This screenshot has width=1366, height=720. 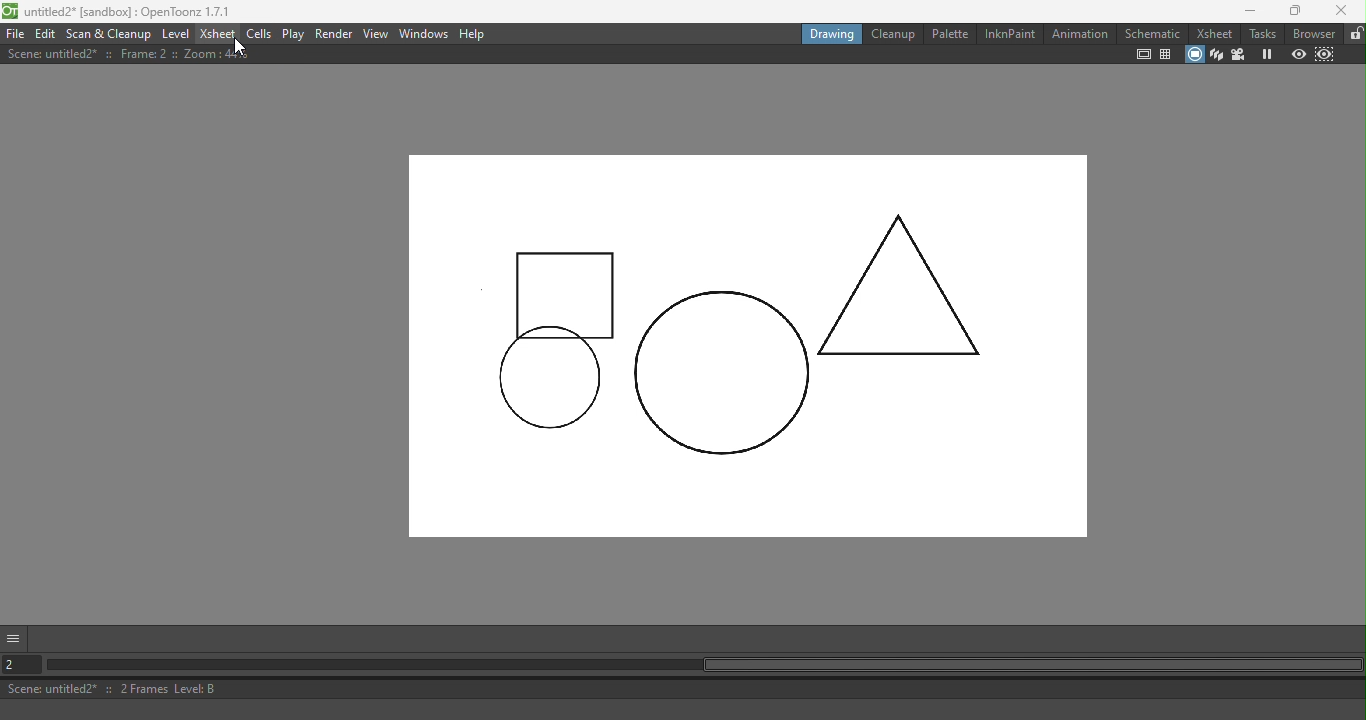 What do you see at coordinates (109, 33) in the screenshot?
I see `Scan & Cleanup` at bounding box center [109, 33].